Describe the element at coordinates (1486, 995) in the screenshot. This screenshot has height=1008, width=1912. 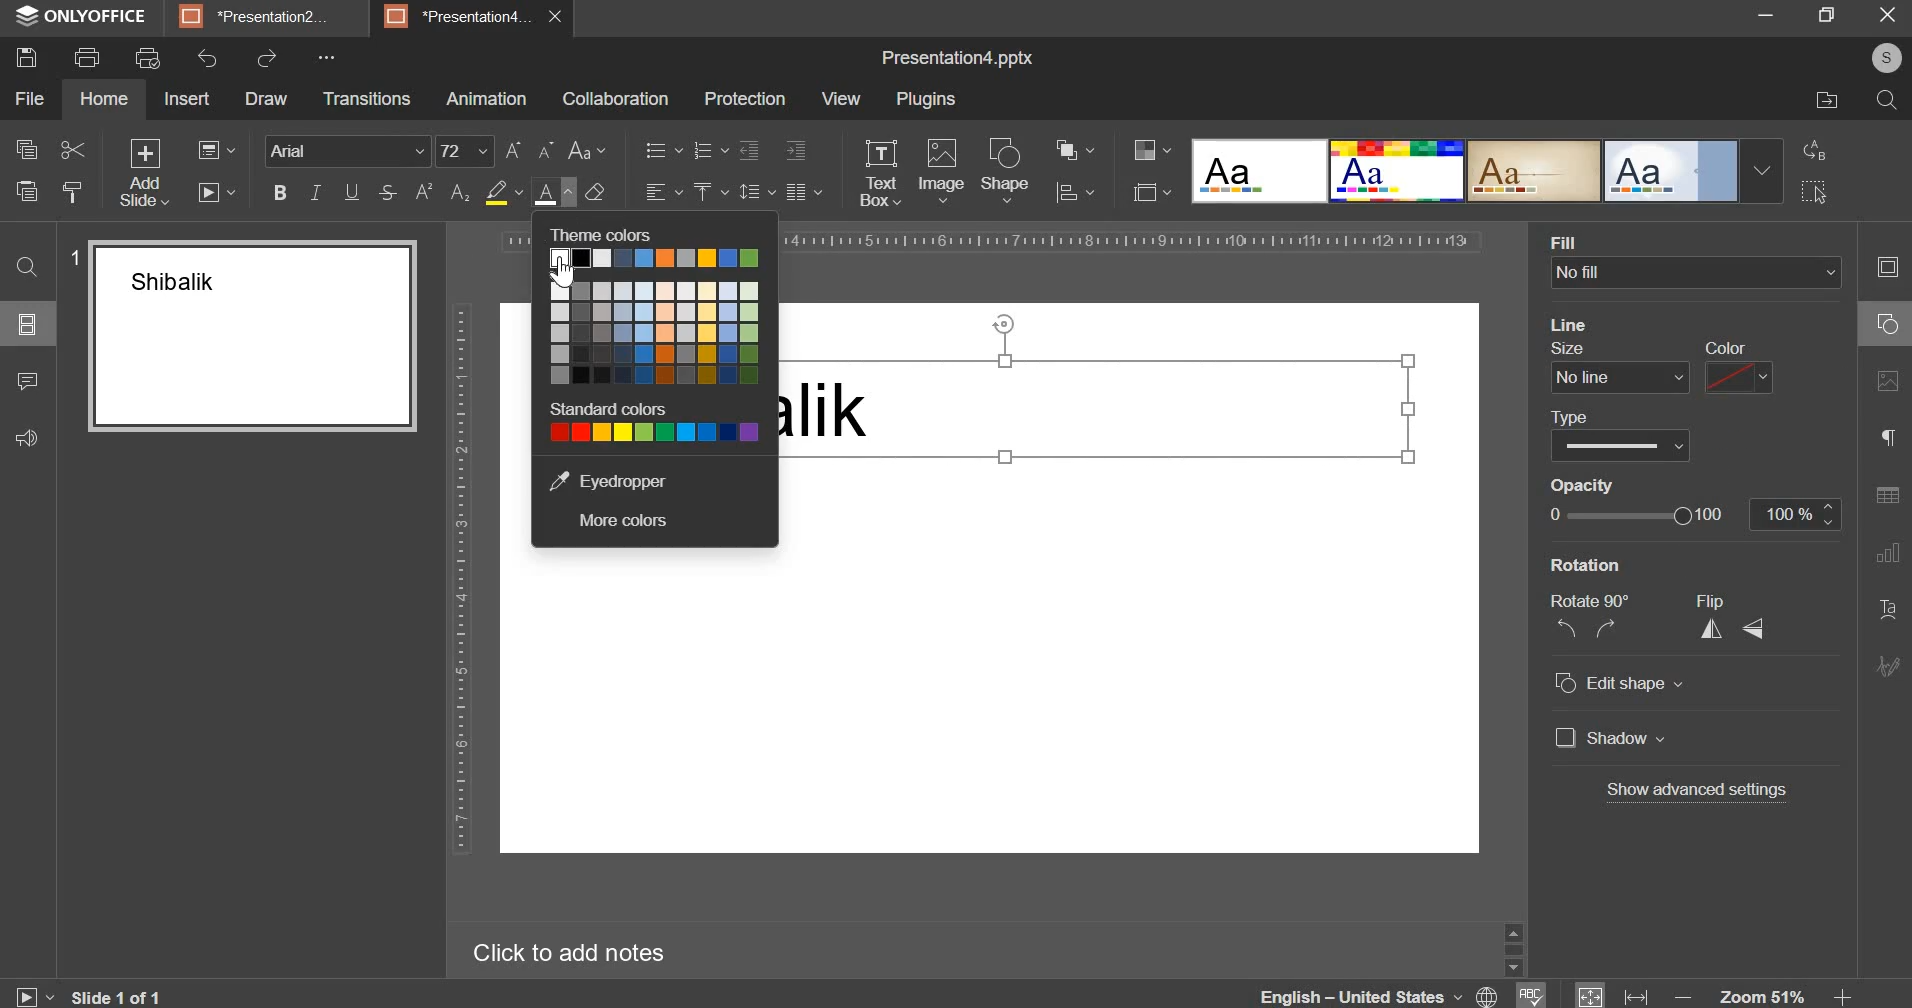
I see `language` at that location.